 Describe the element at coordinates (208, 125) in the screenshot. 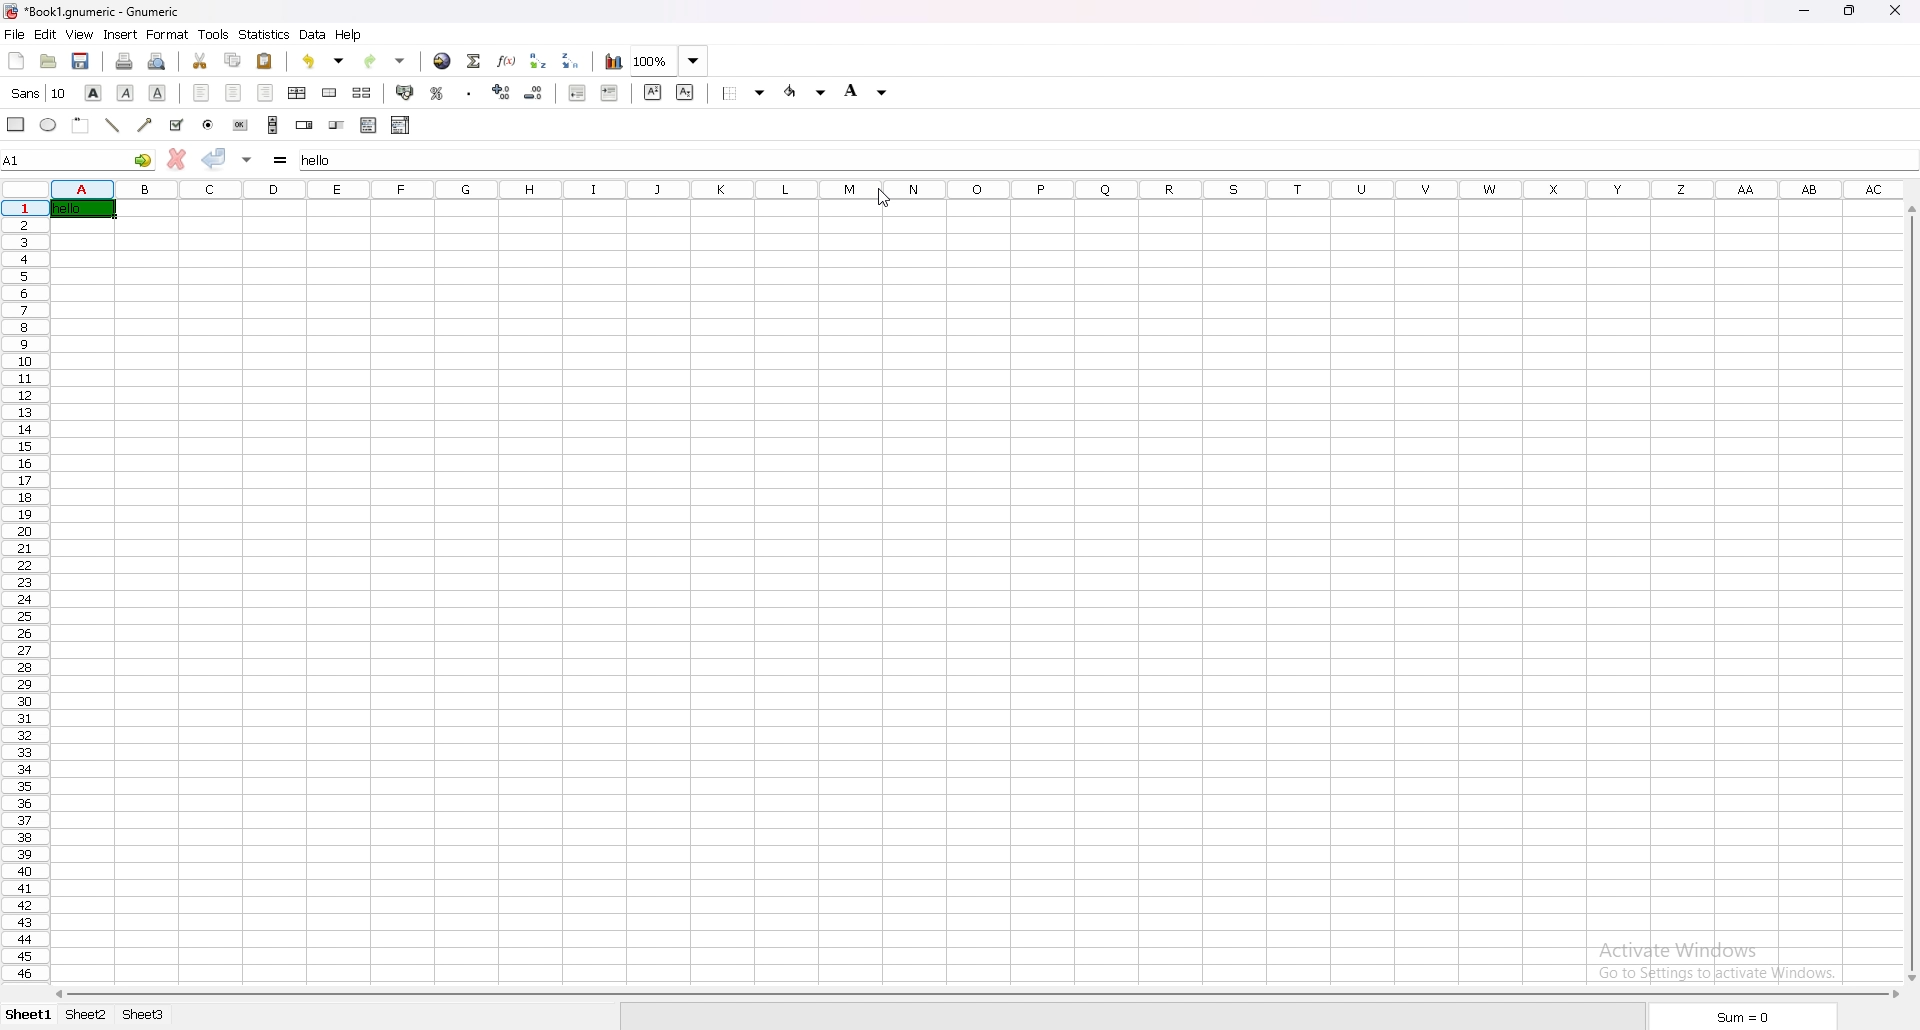

I see `radio button` at that location.